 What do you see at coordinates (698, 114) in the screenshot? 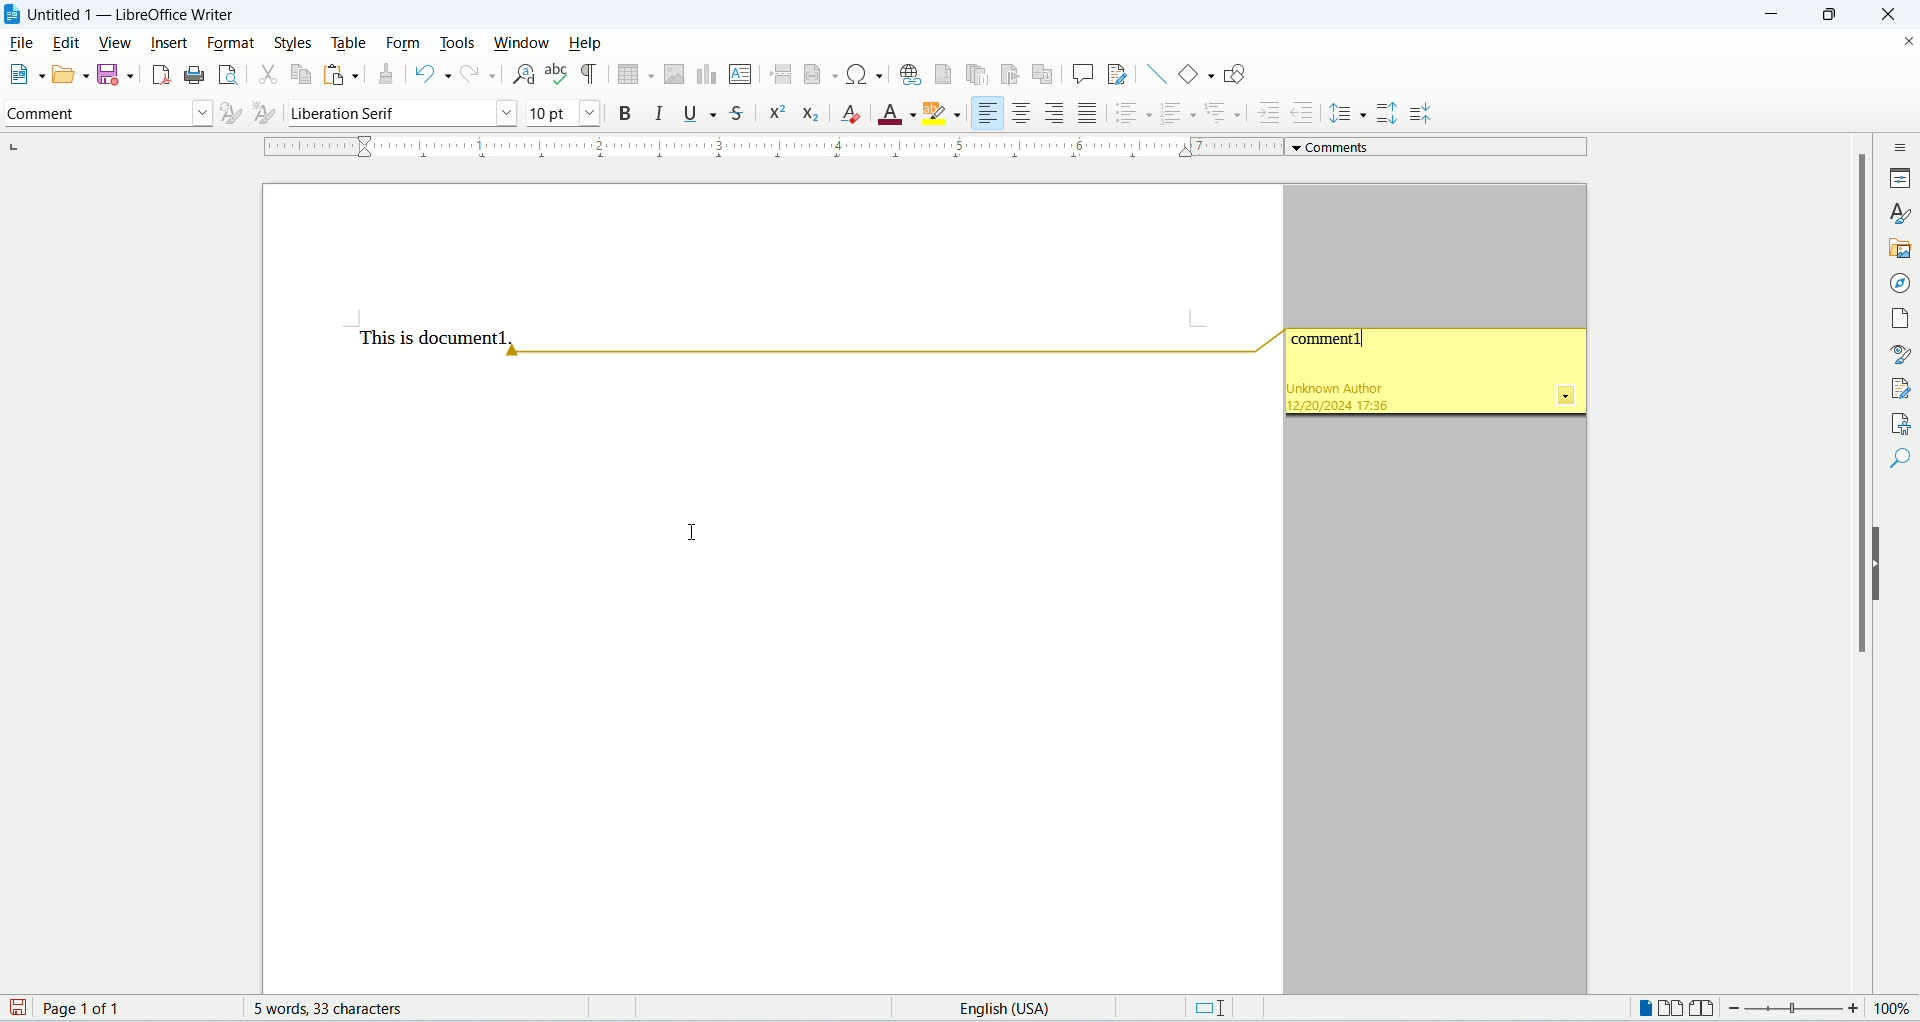
I see `underline` at bounding box center [698, 114].